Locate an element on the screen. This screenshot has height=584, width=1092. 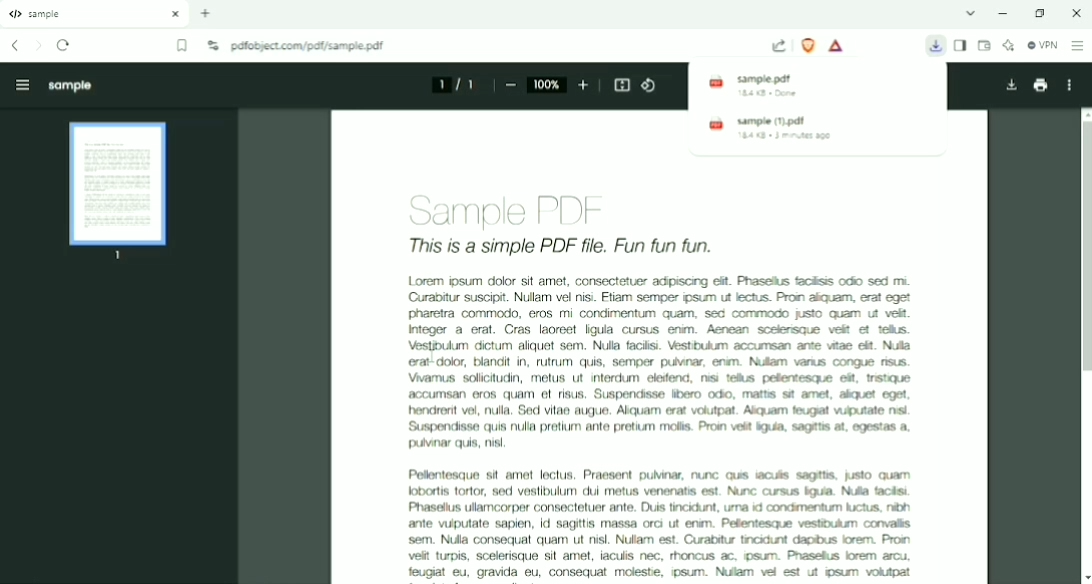
Print is located at coordinates (1040, 85).